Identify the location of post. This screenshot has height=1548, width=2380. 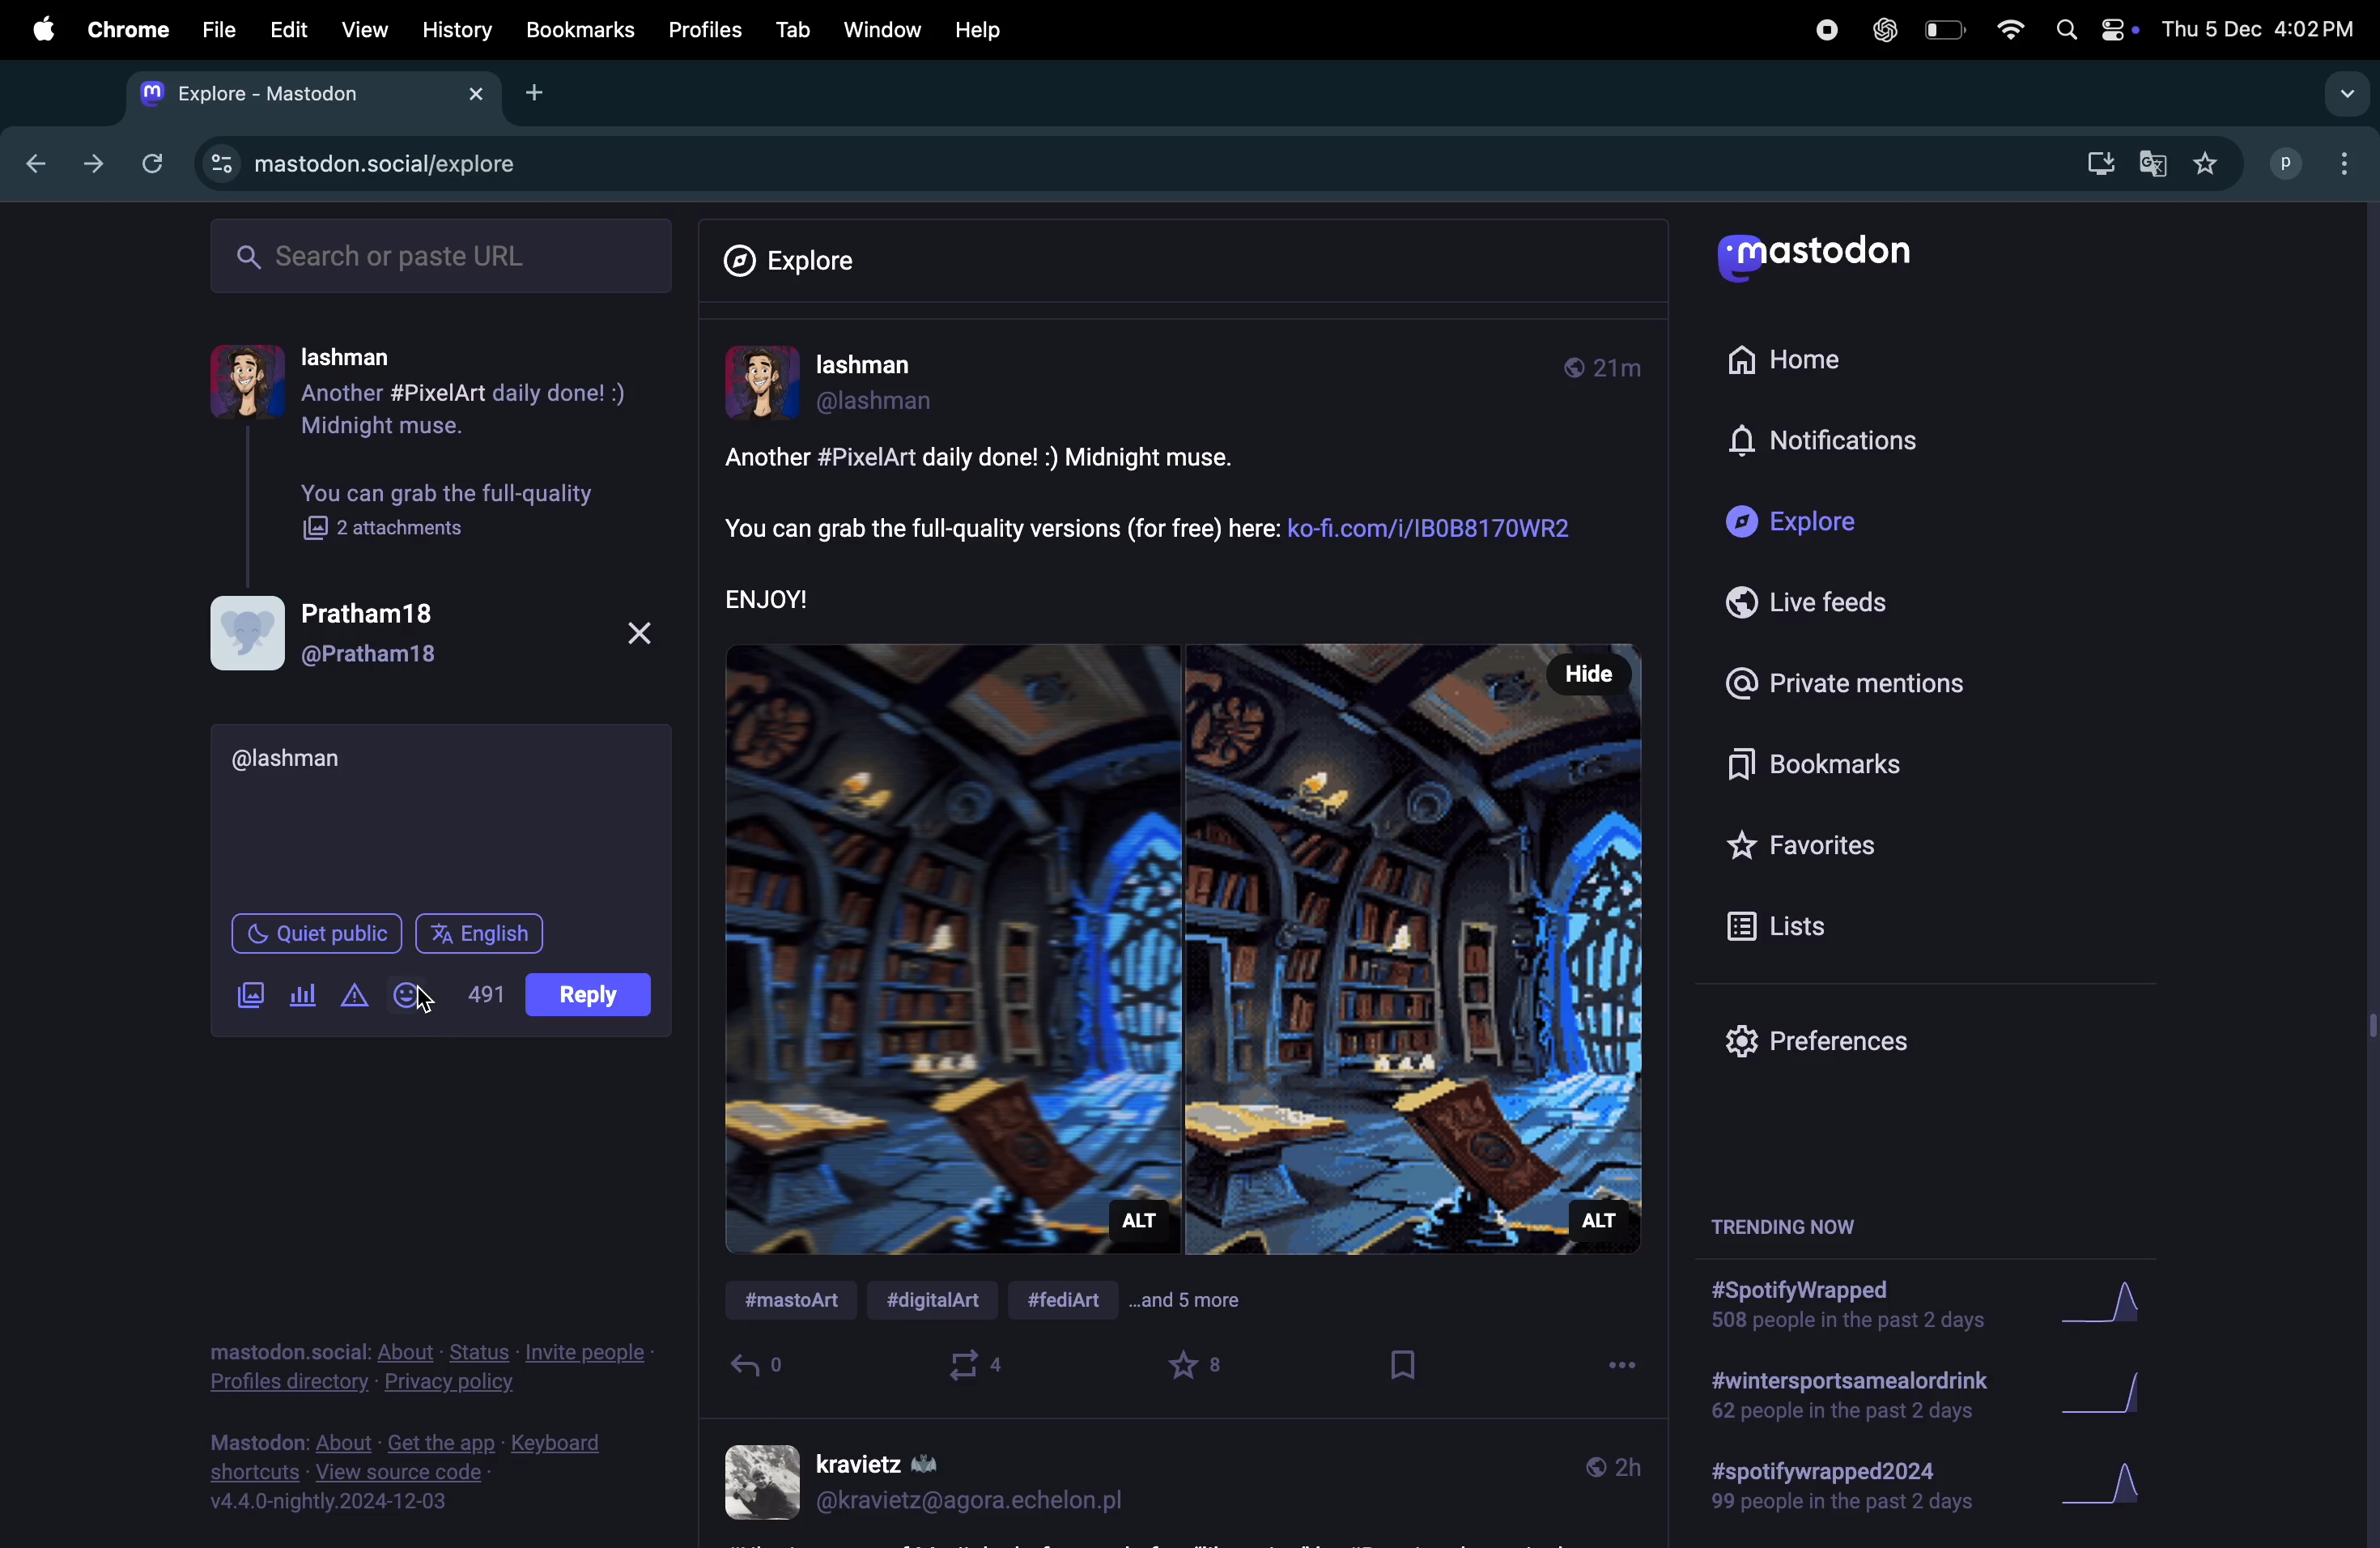
(590, 995).